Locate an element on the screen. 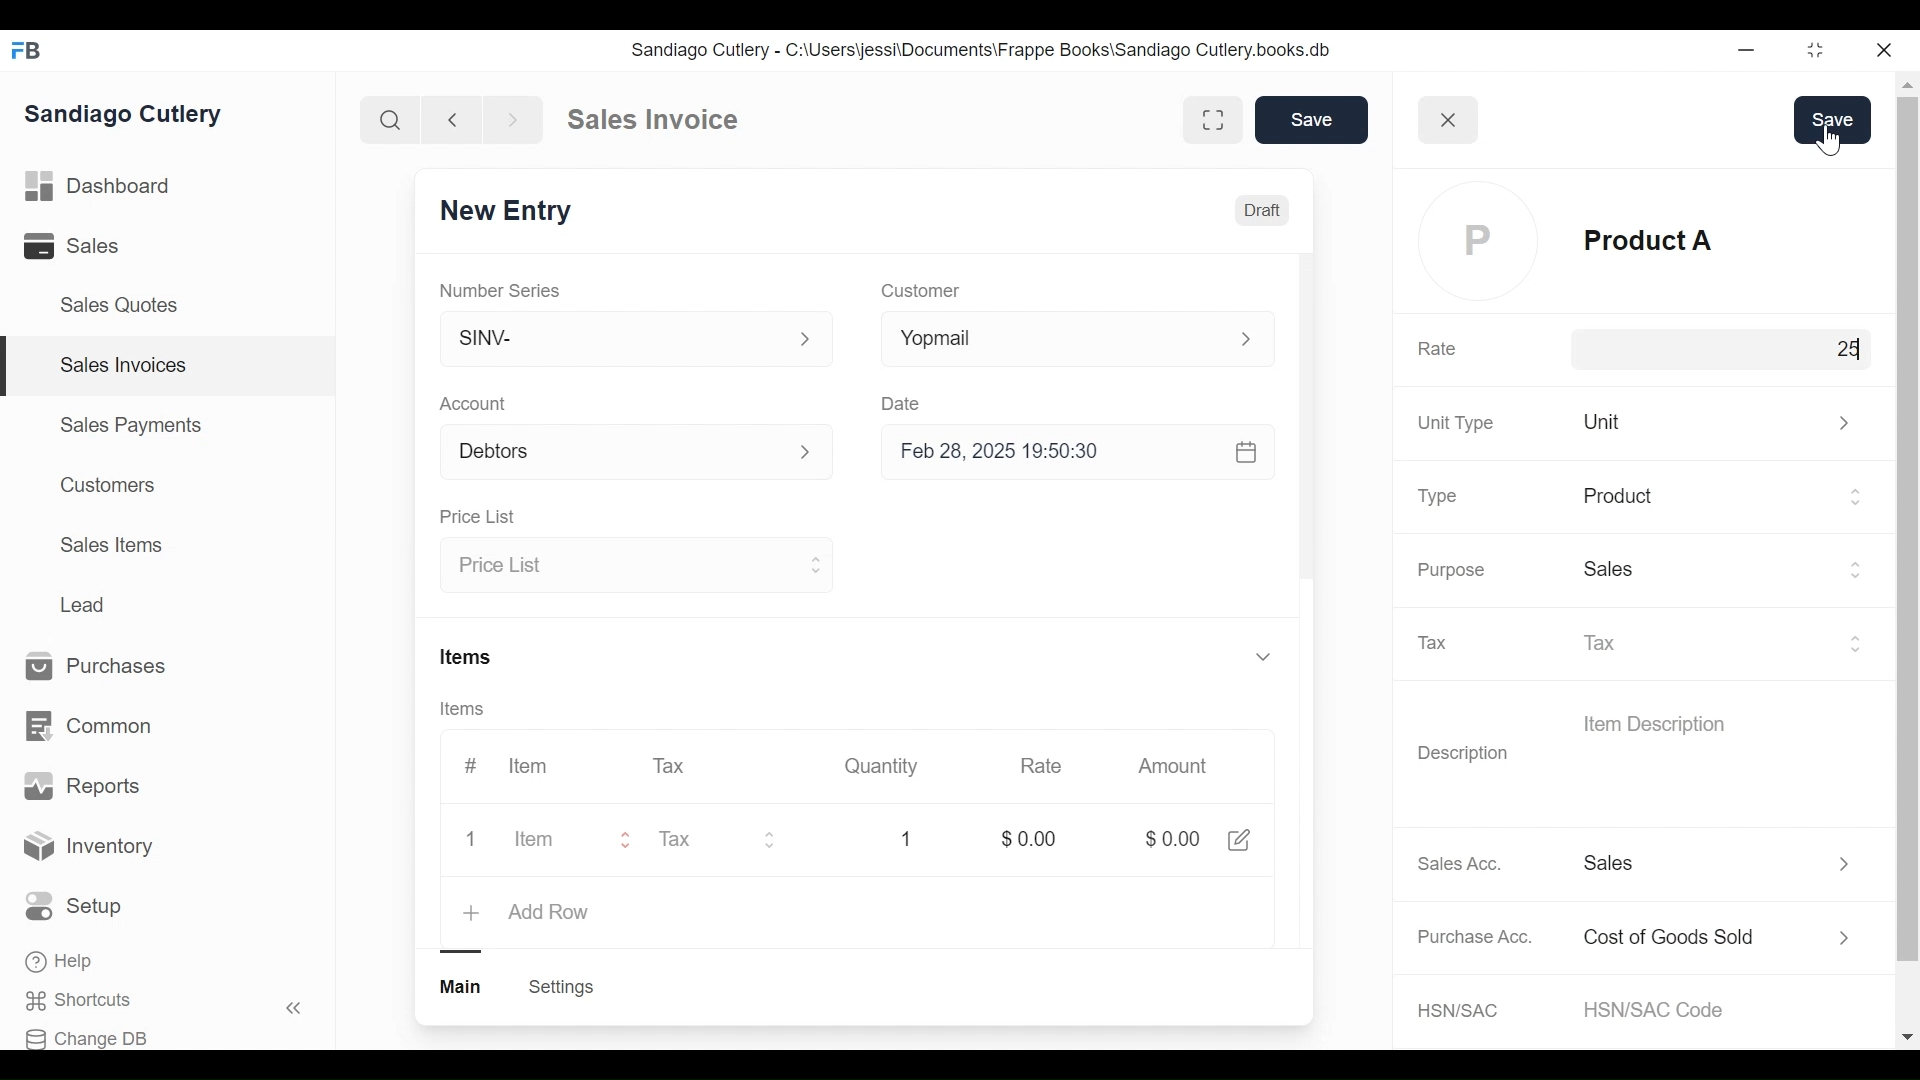 Image resolution: width=1920 pixels, height=1080 pixels. close is located at coordinates (1450, 119).